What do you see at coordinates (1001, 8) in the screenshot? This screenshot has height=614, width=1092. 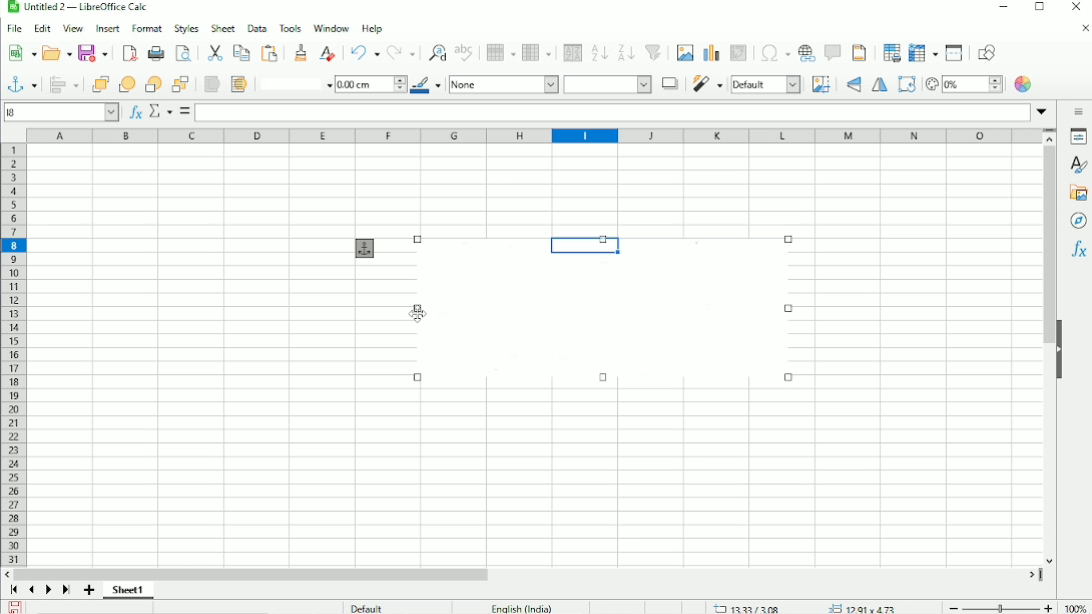 I see `Minimize` at bounding box center [1001, 8].